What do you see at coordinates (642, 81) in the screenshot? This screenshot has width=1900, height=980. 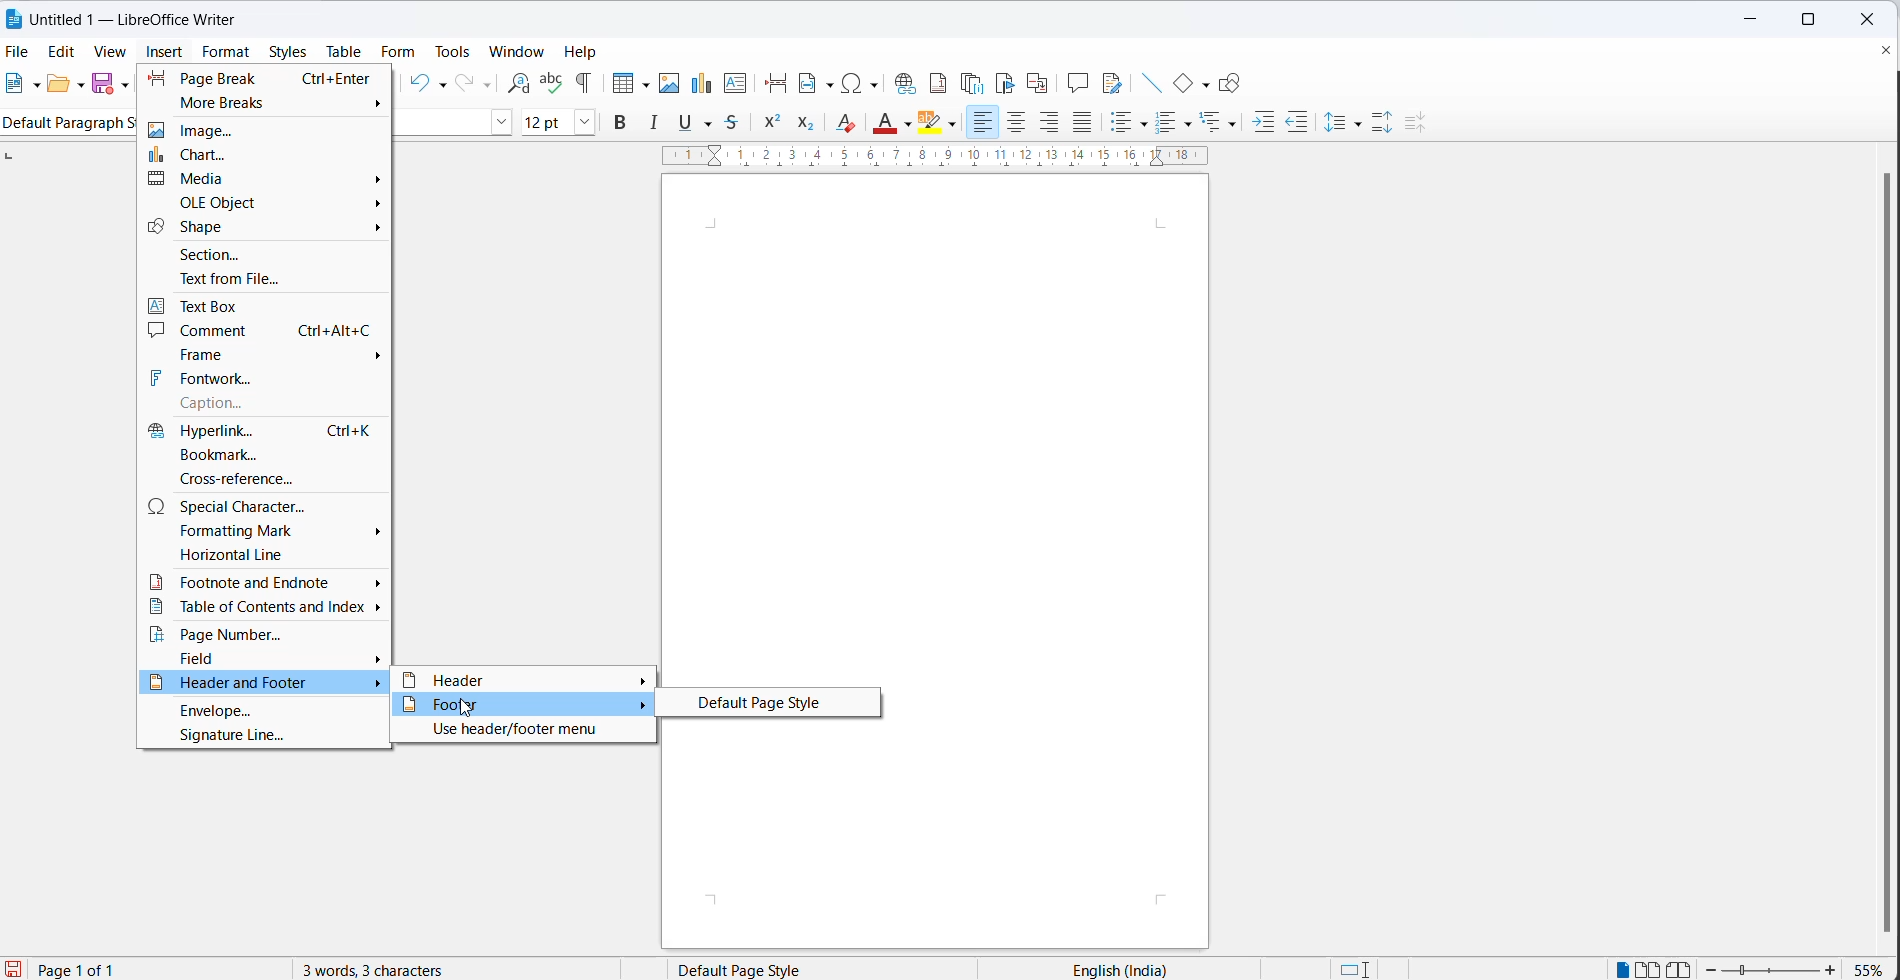 I see `table grid` at bounding box center [642, 81].